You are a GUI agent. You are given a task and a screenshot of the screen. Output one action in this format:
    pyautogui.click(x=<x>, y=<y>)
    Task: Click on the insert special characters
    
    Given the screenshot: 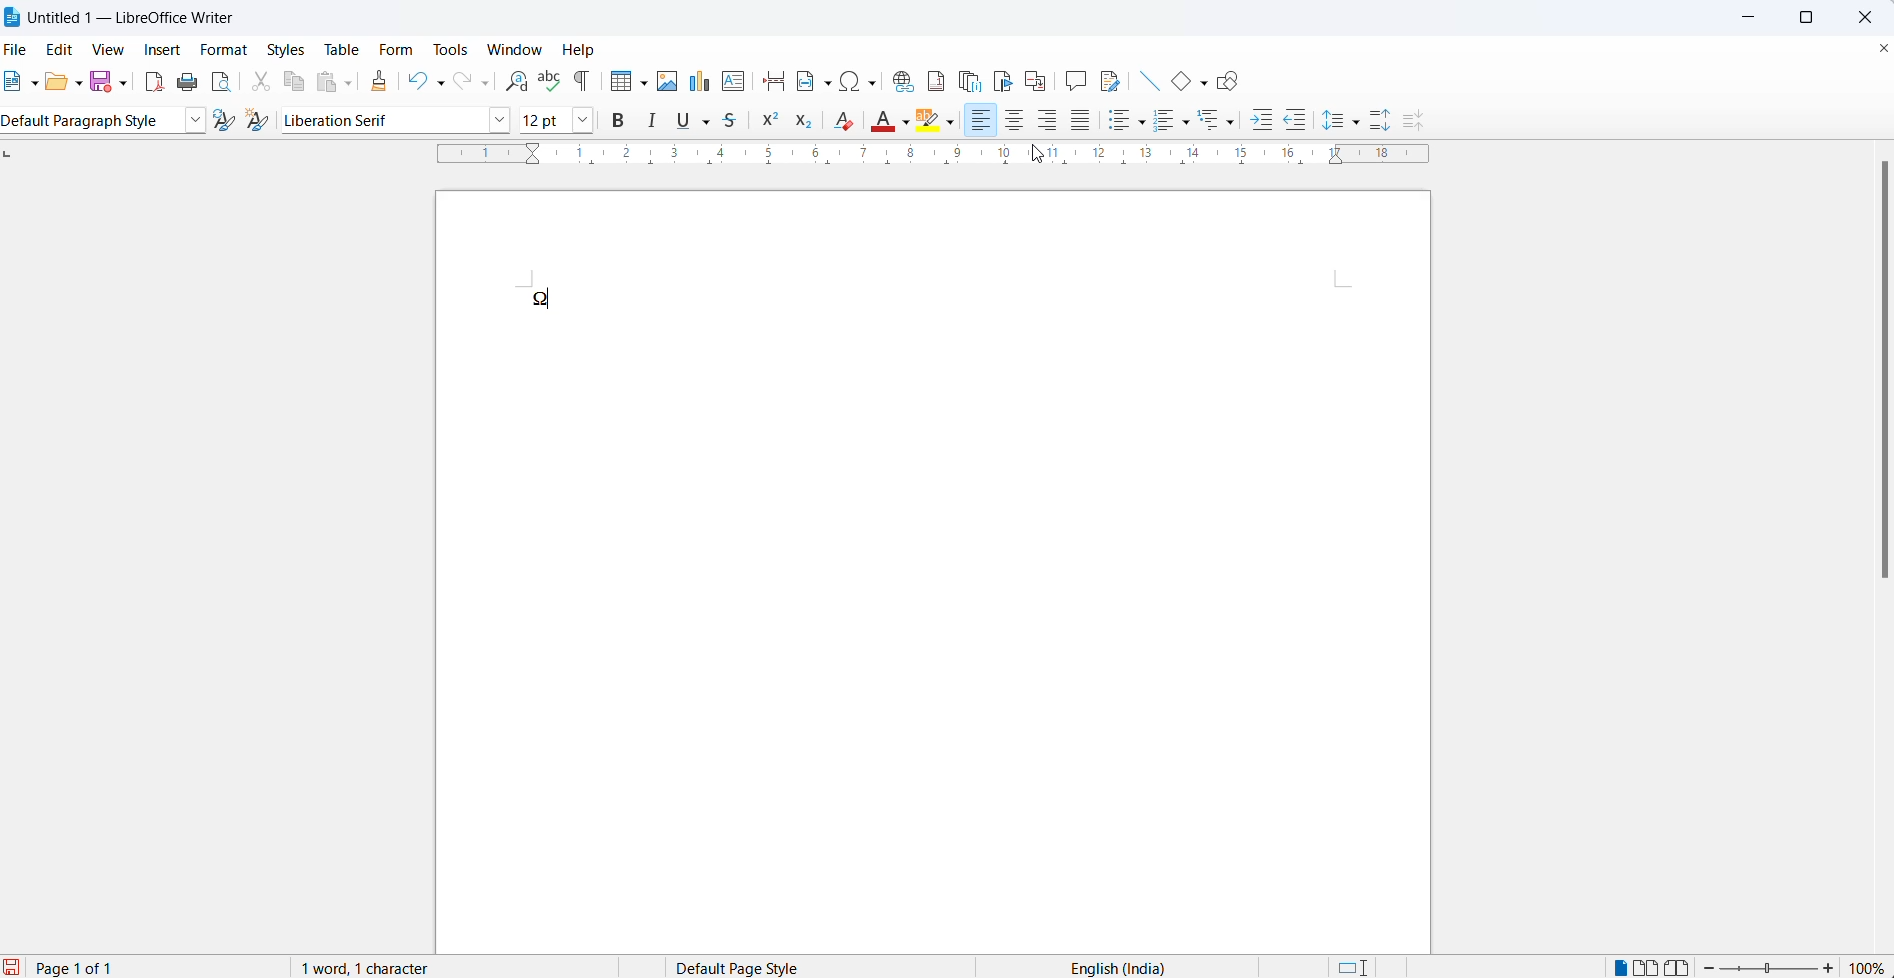 What is the action you would take?
    pyautogui.click(x=857, y=80)
    